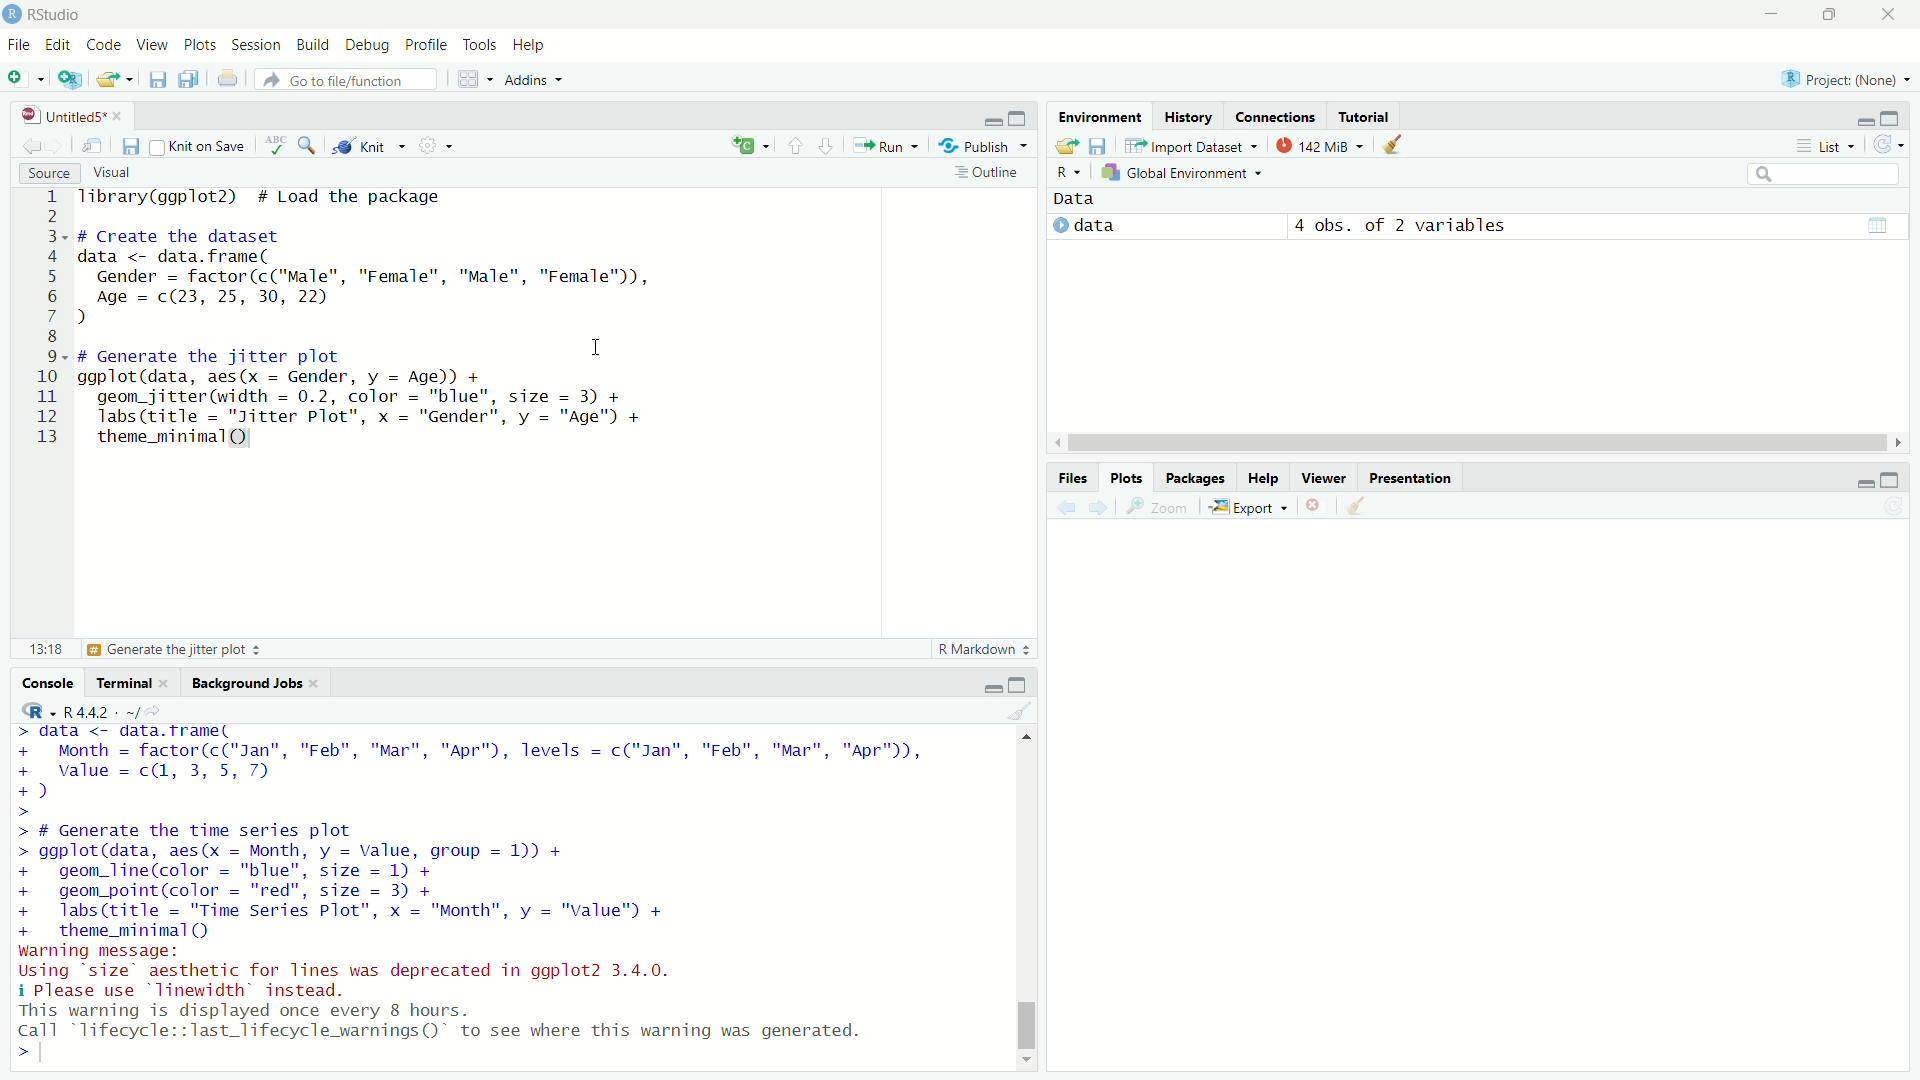 The height and width of the screenshot is (1080, 1920). Describe the element at coordinates (1100, 146) in the screenshot. I see `save workspace as` at that location.